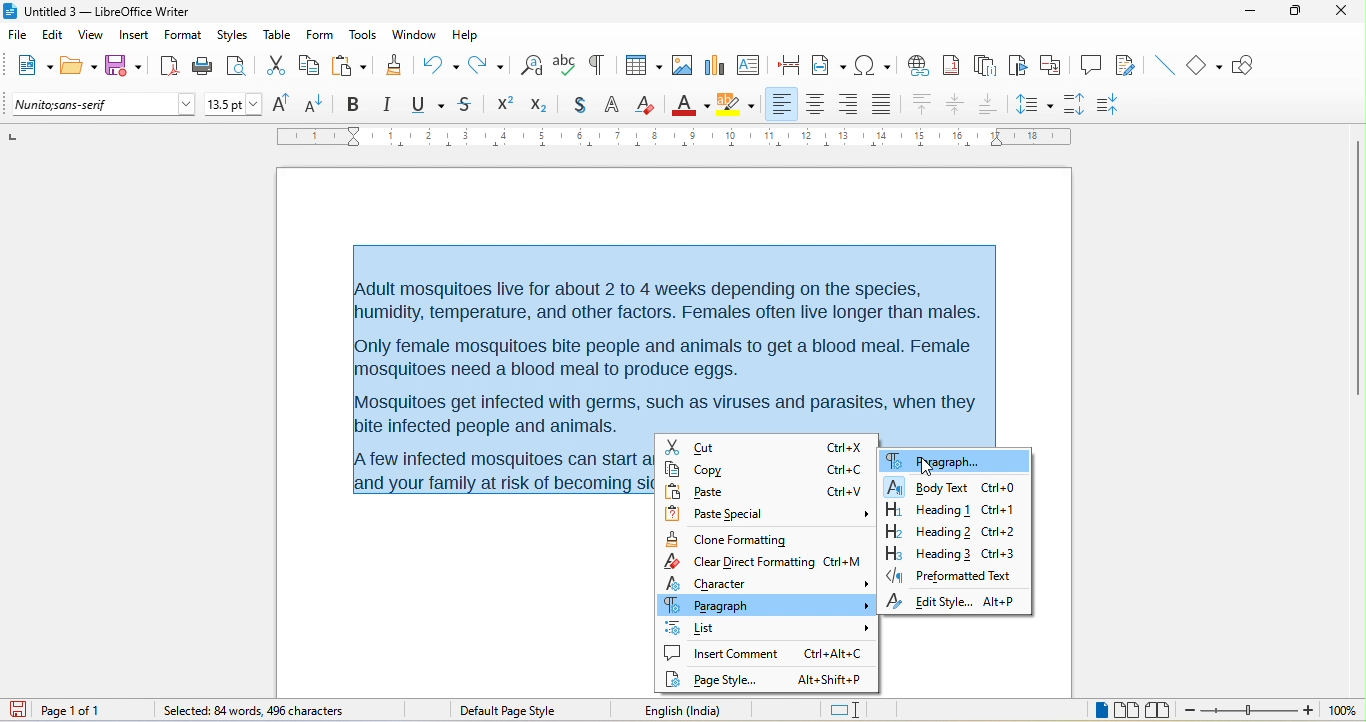 Image resolution: width=1366 pixels, height=722 pixels. Describe the element at coordinates (316, 103) in the screenshot. I see `decrease size` at that location.